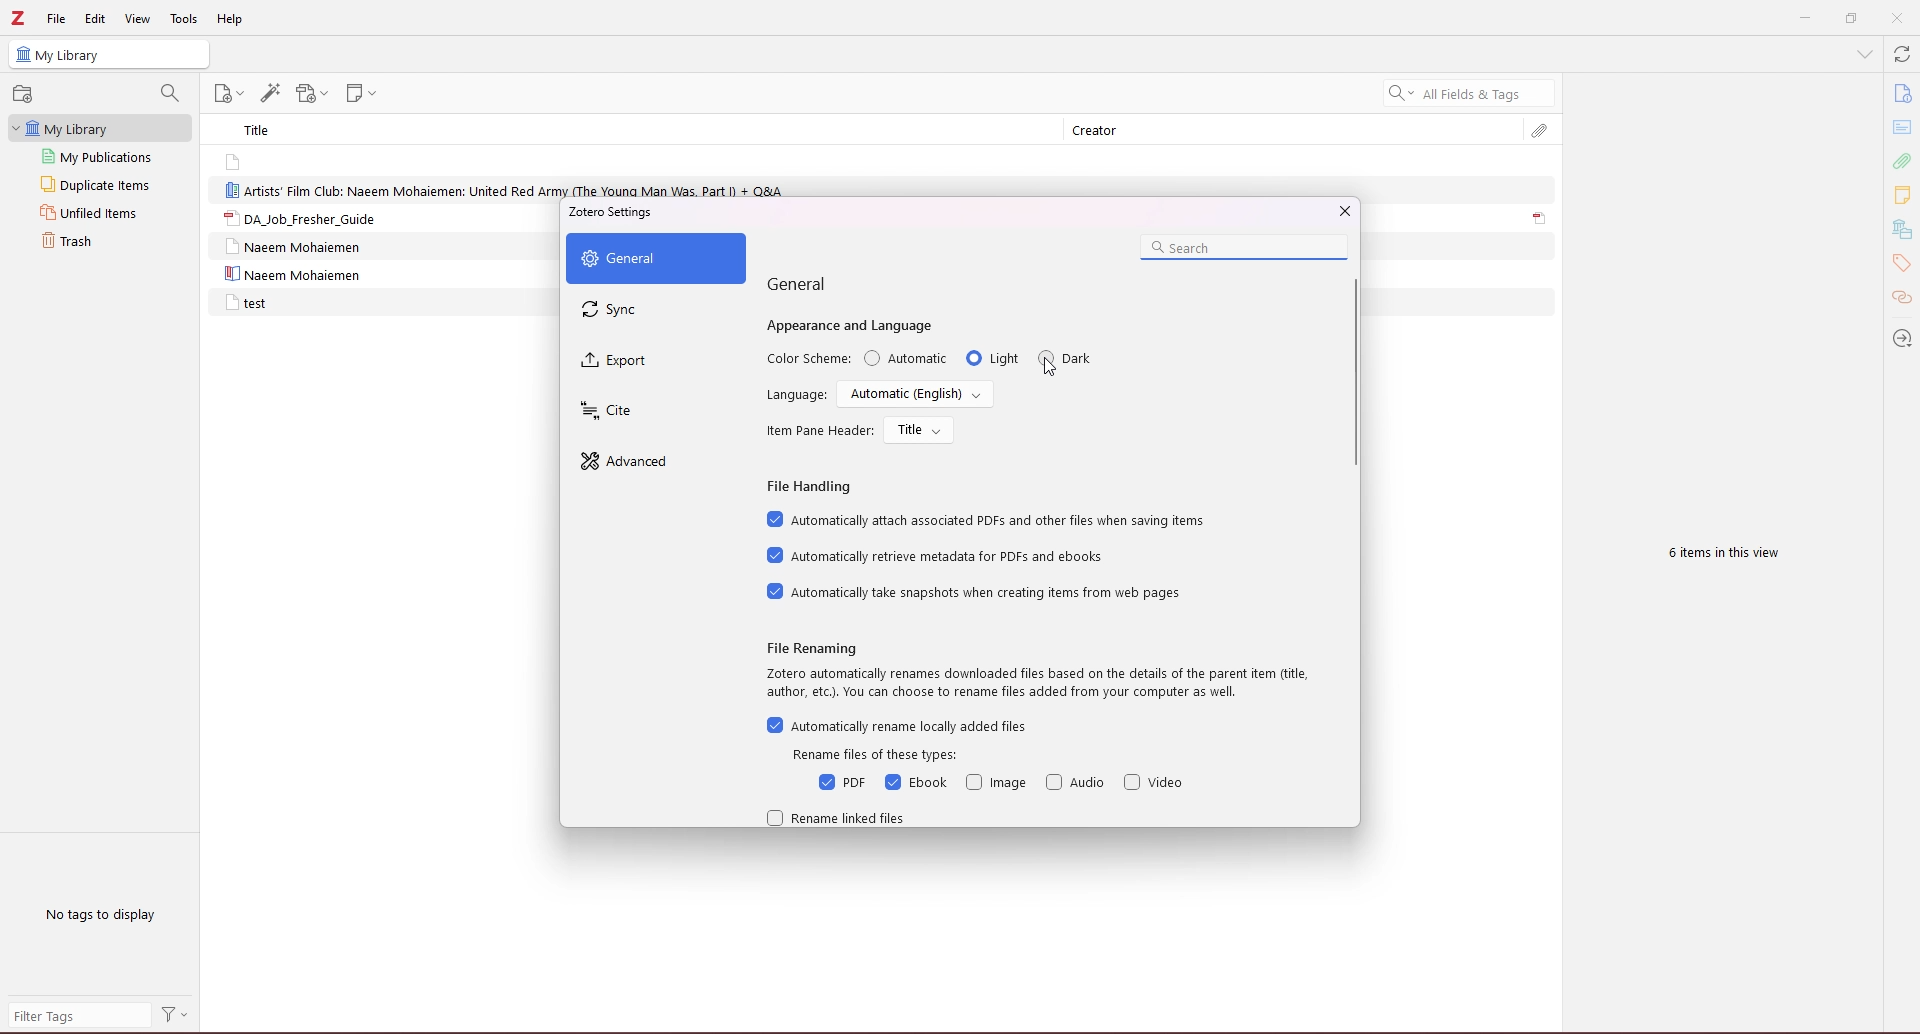 The height and width of the screenshot is (1034, 1920). What do you see at coordinates (99, 184) in the screenshot?
I see `duplicate items` at bounding box center [99, 184].